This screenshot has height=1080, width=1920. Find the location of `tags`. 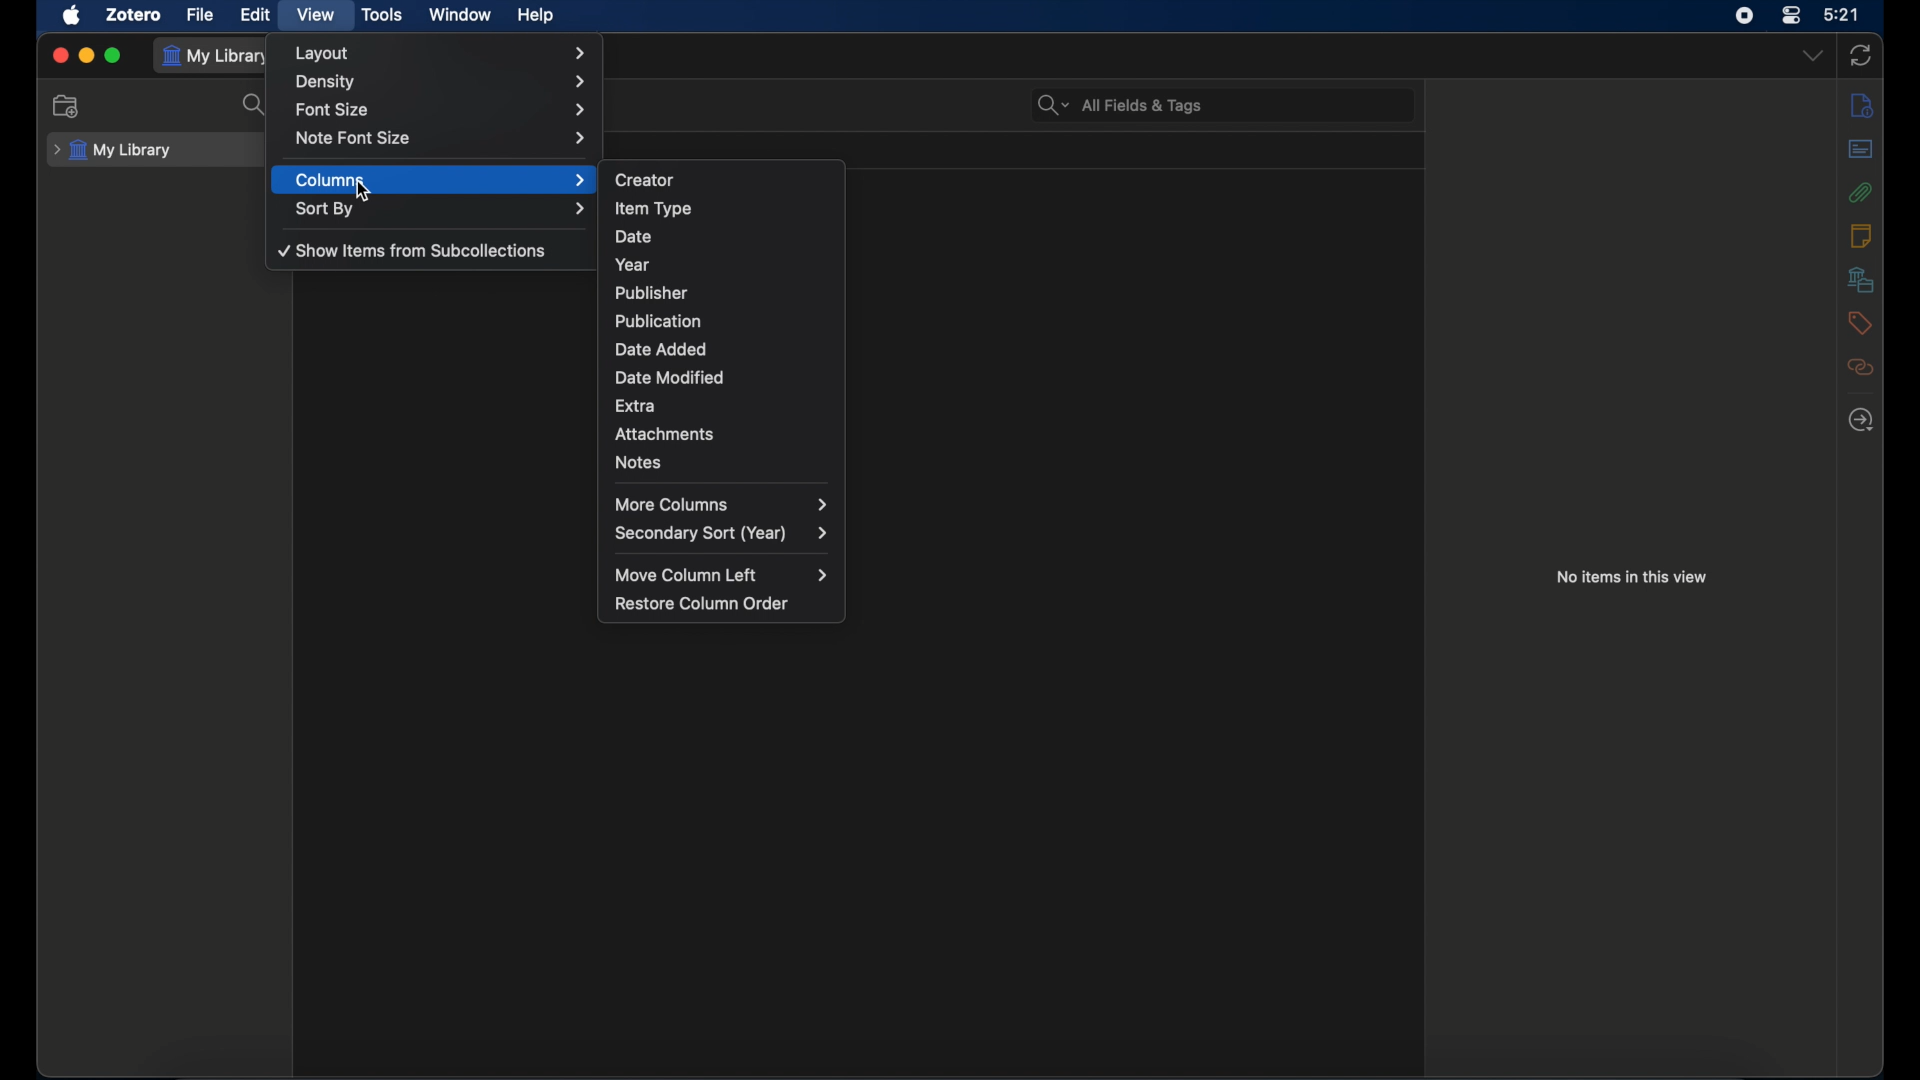

tags is located at coordinates (1859, 322).